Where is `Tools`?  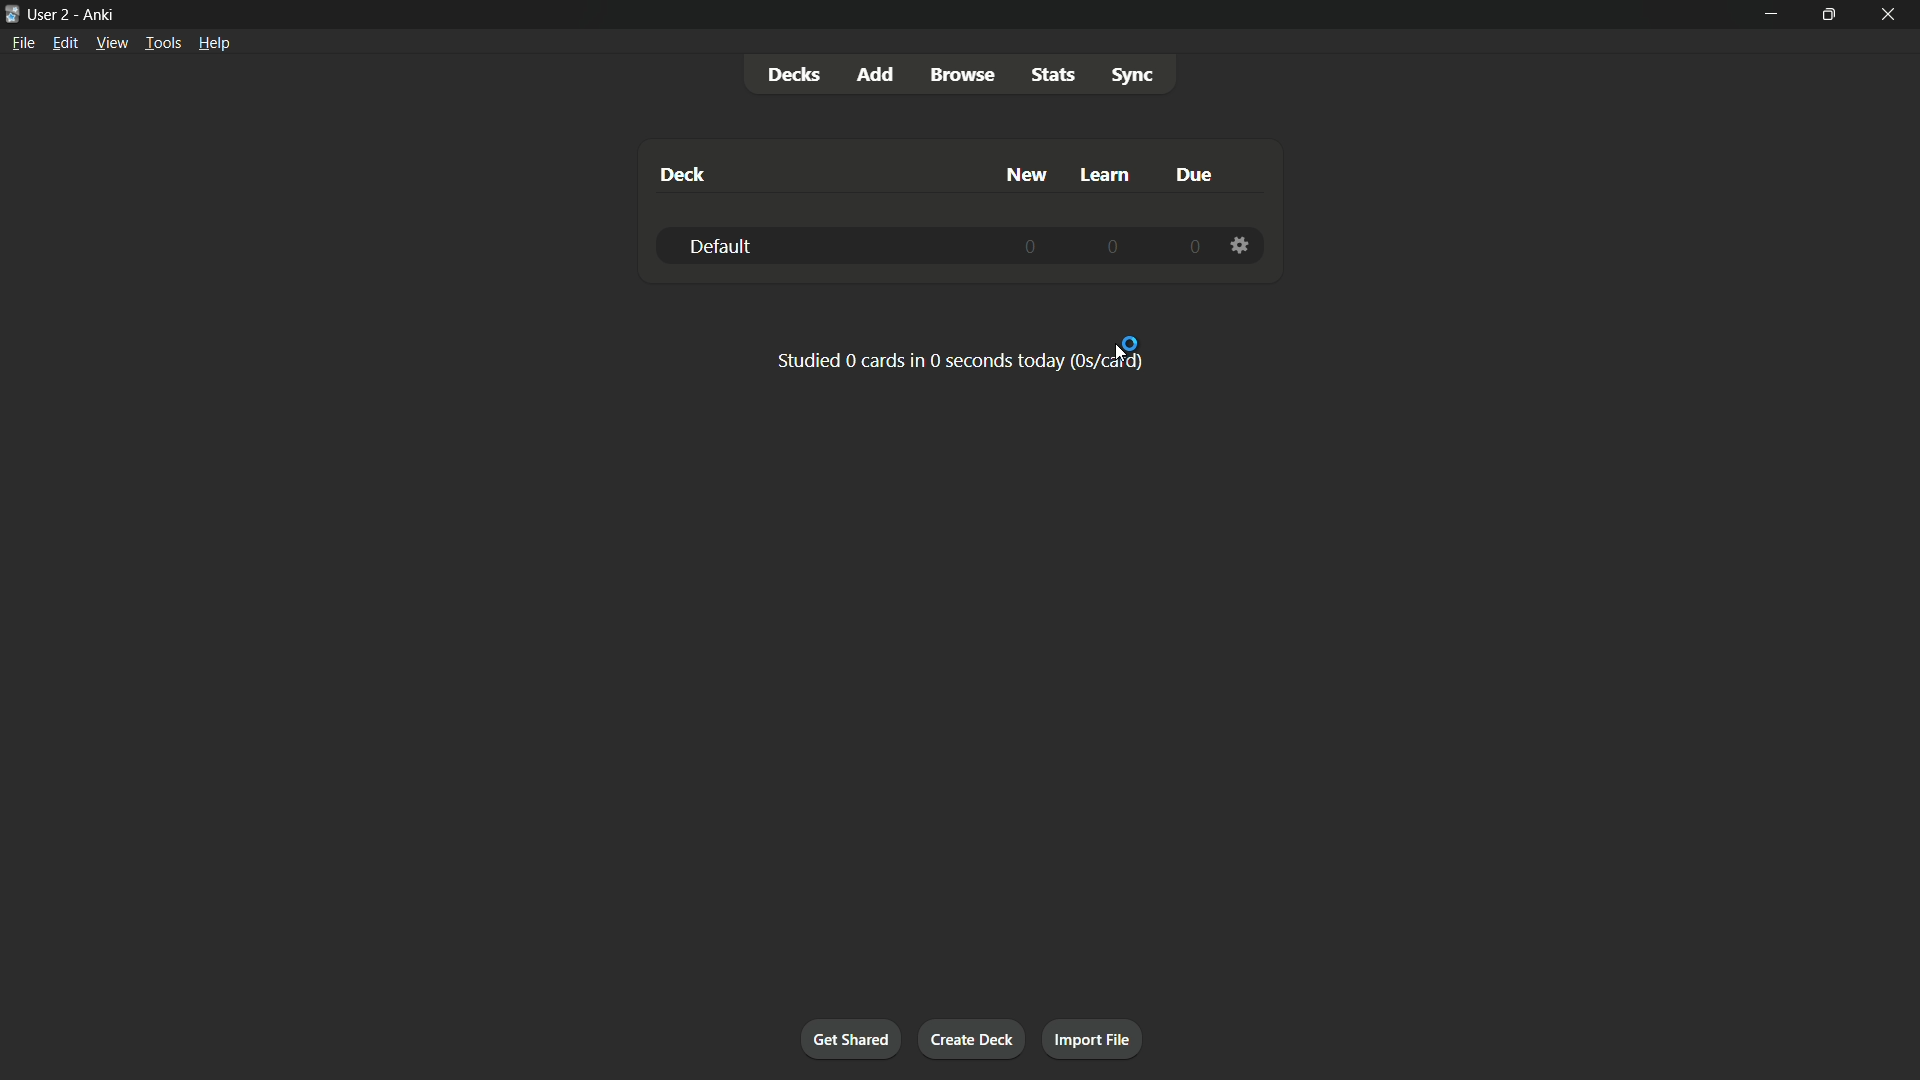
Tools is located at coordinates (161, 42).